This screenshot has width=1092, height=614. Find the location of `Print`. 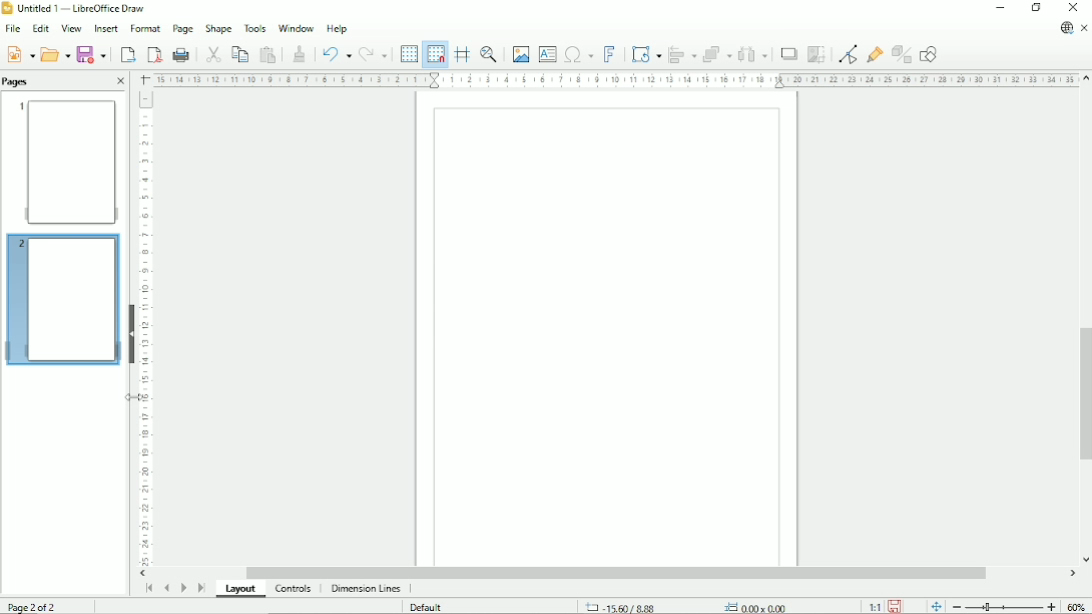

Print is located at coordinates (182, 55).